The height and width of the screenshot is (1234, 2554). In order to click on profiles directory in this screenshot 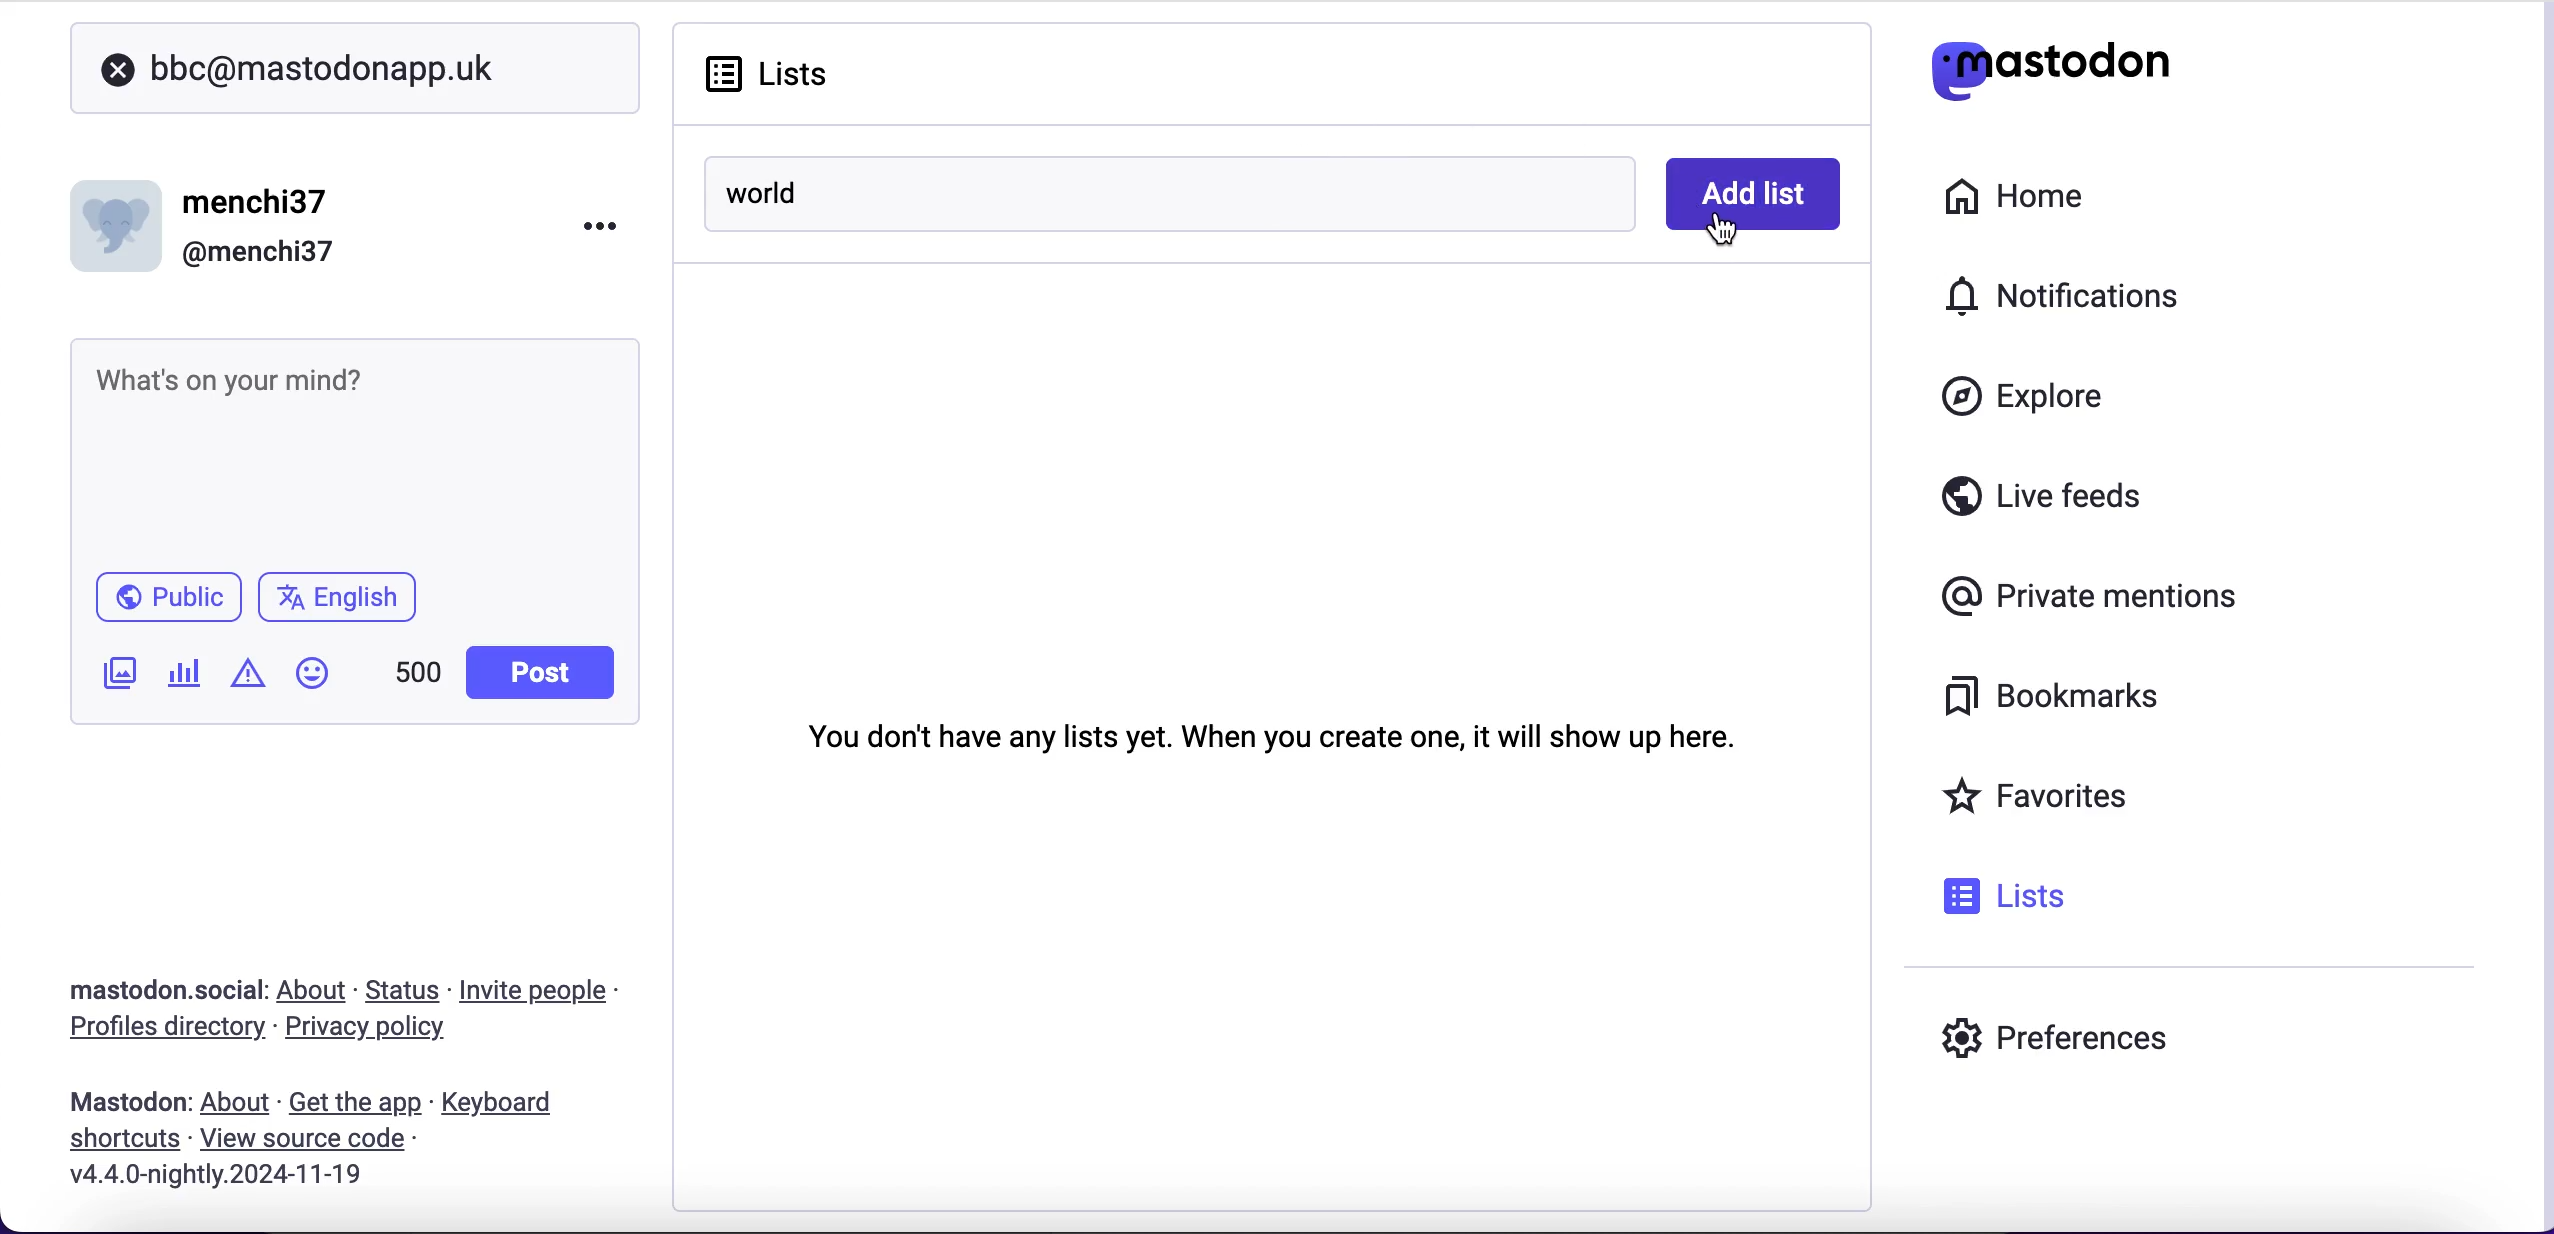, I will do `click(155, 1030)`.